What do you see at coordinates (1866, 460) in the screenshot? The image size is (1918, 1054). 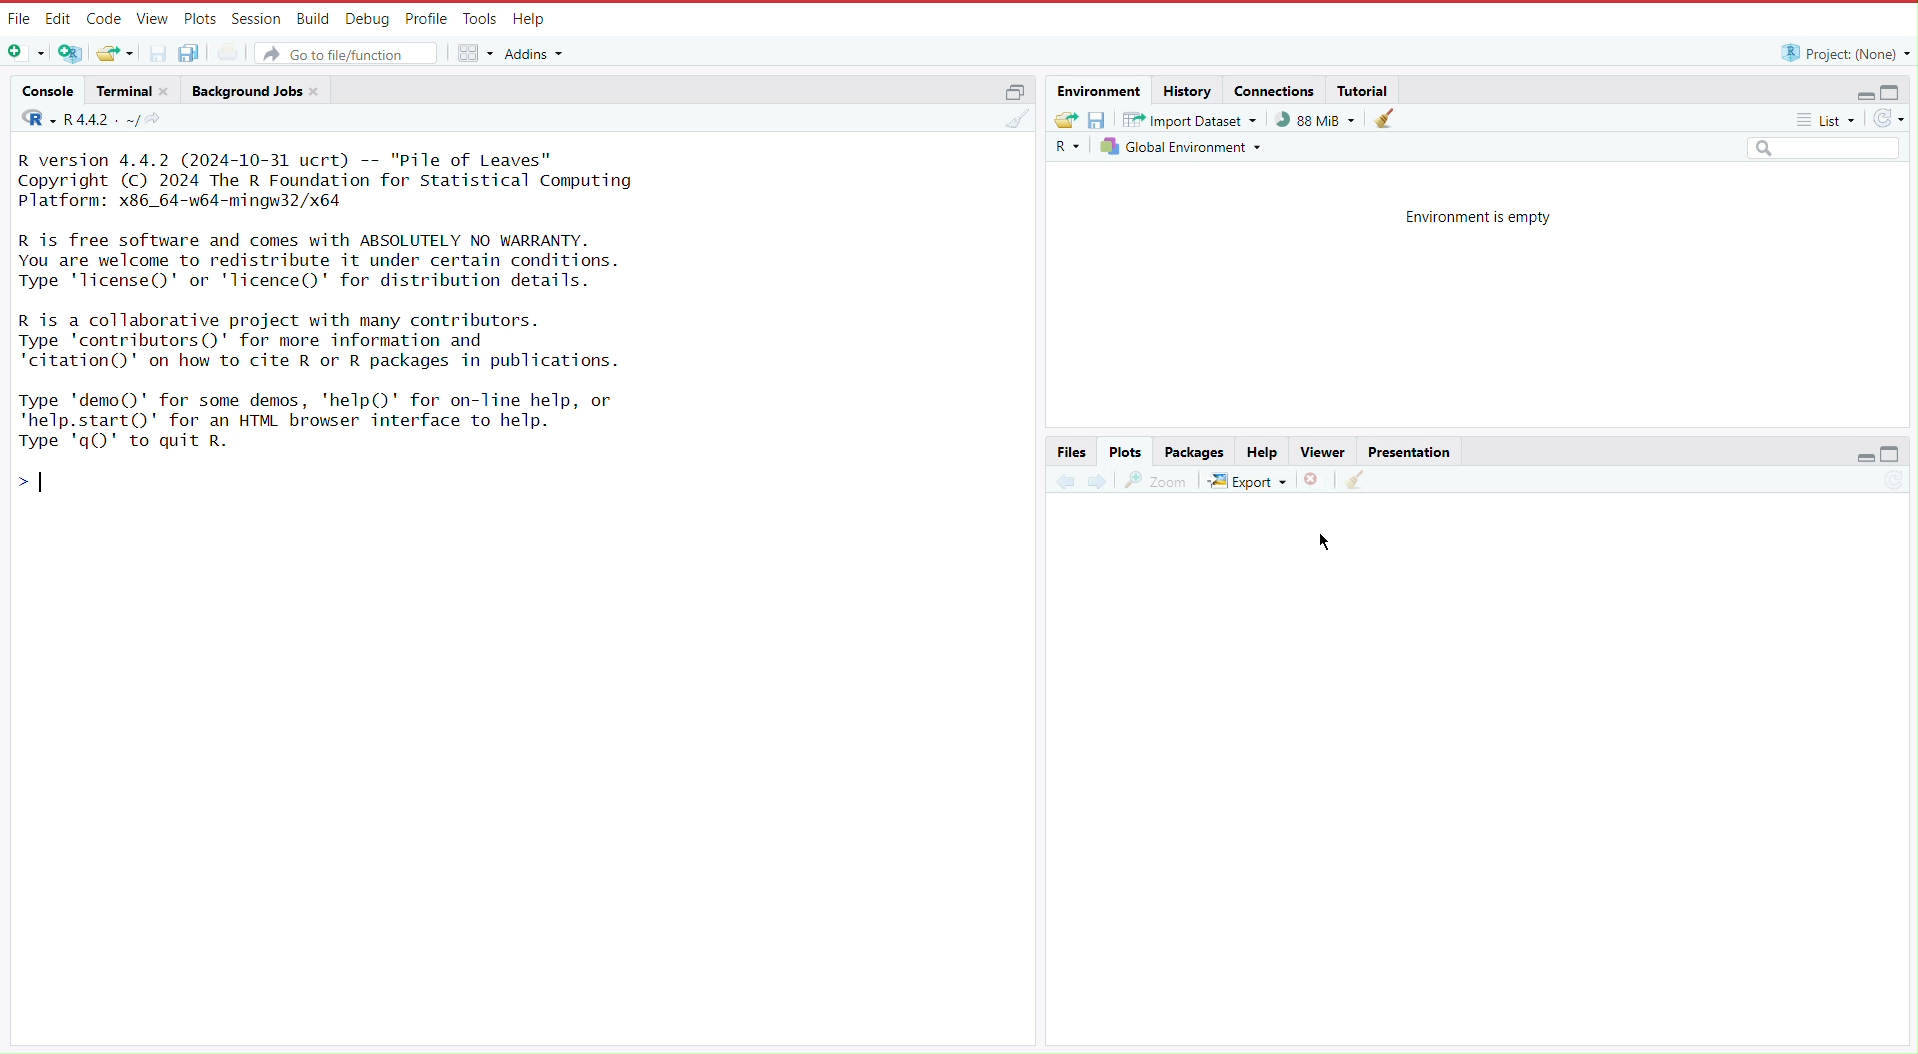 I see `Minimize` at bounding box center [1866, 460].